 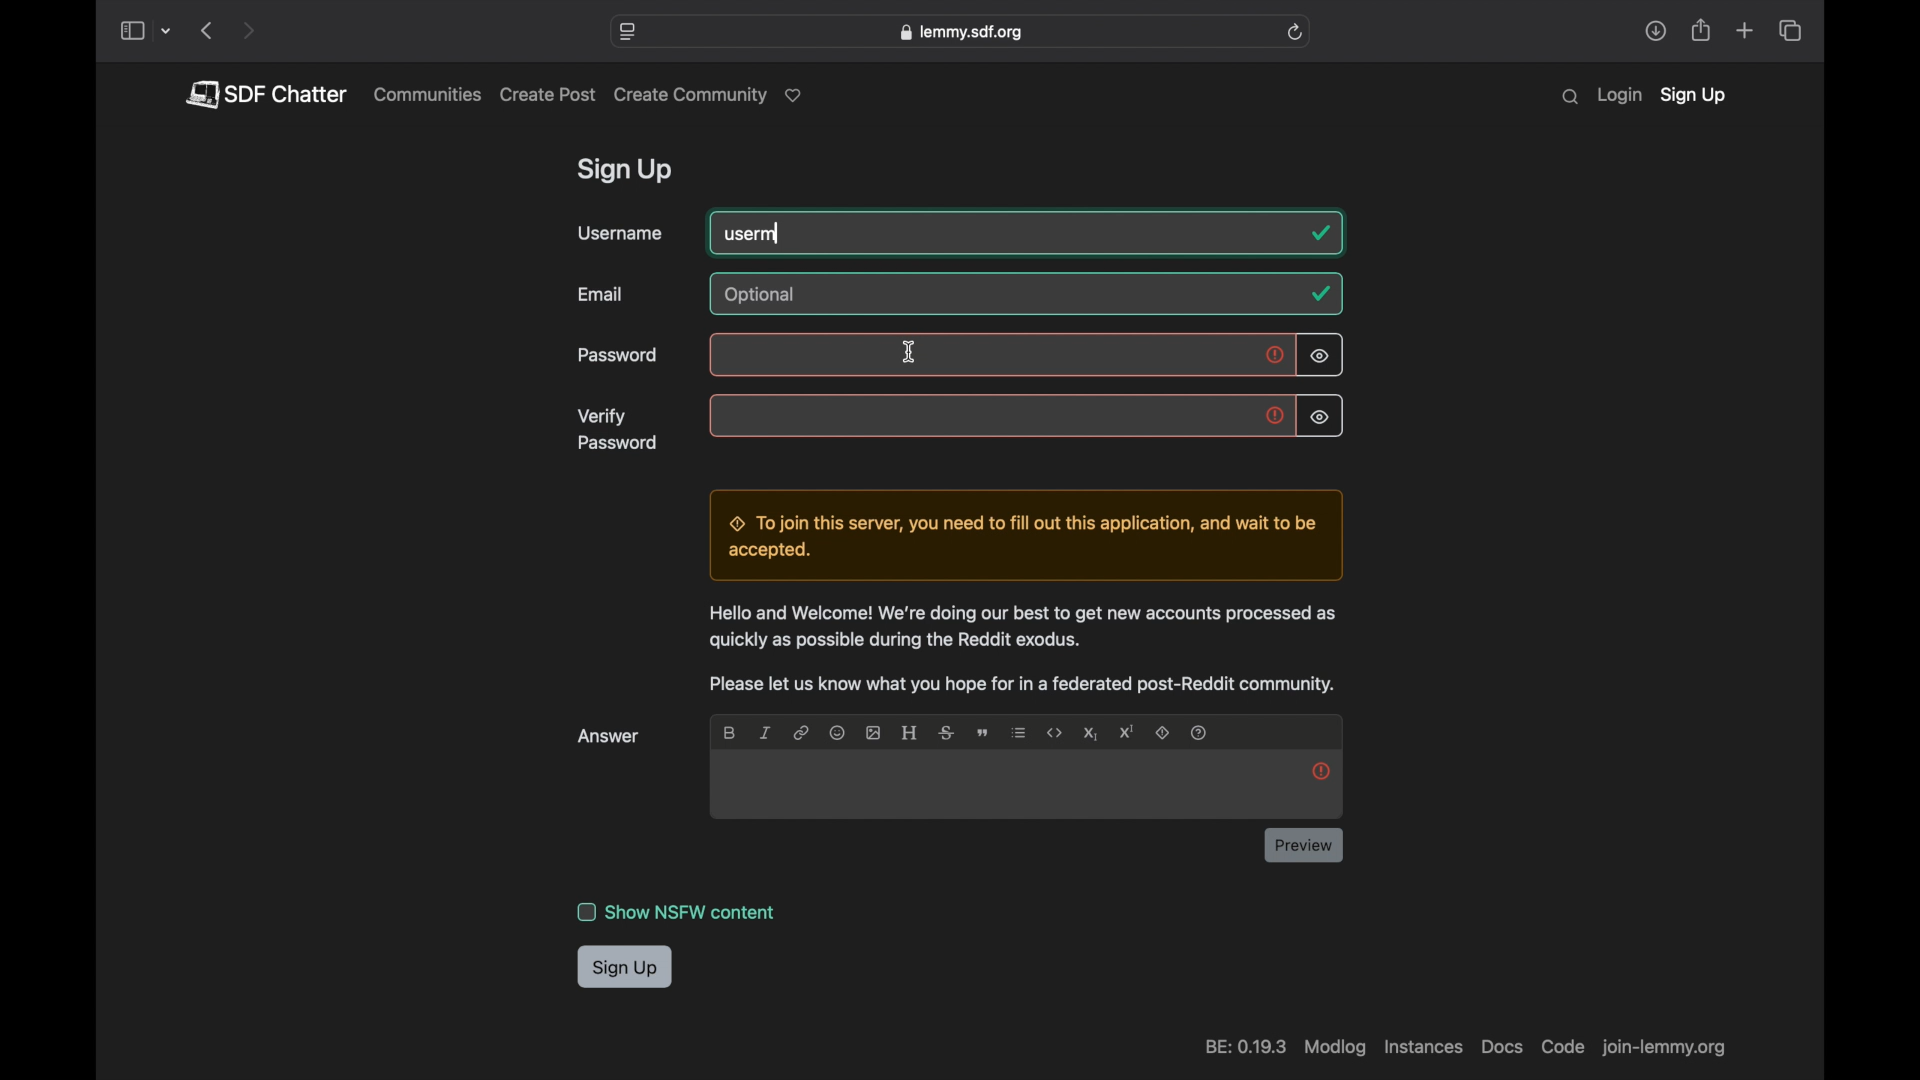 I want to click on modlog, so click(x=1333, y=1048).